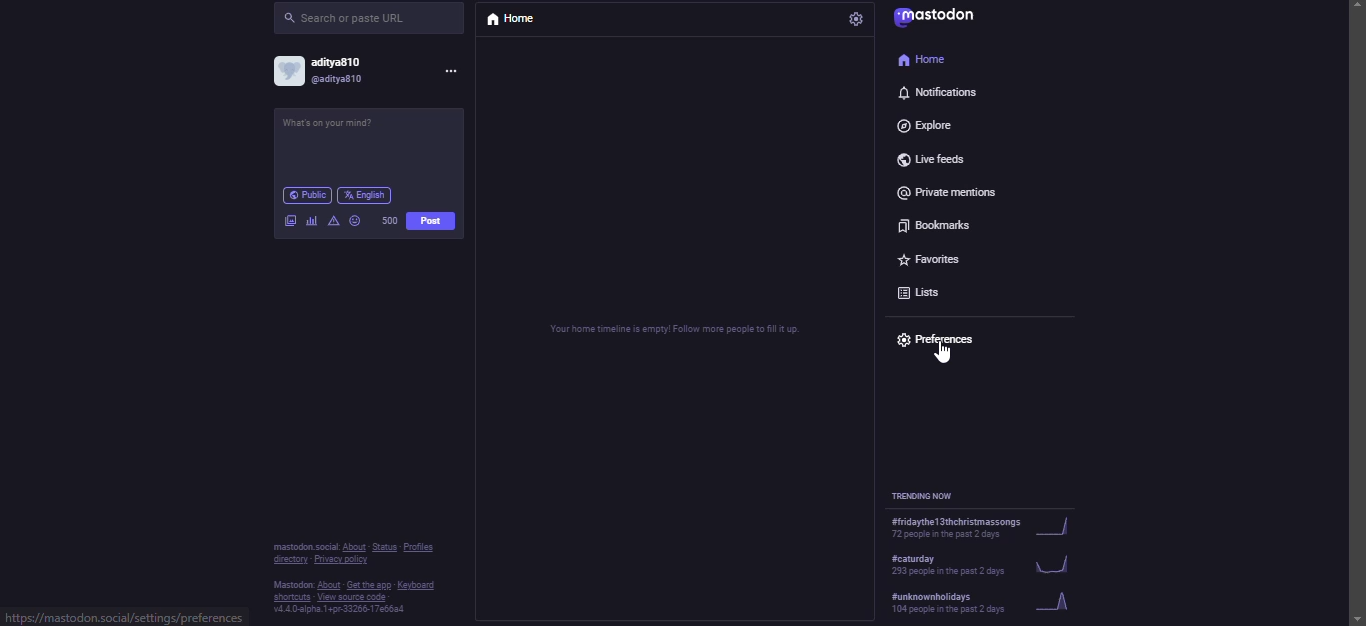 The width and height of the screenshot is (1366, 626). Describe the element at coordinates (987, 529) in the screenshot. I see `trending` at that location.